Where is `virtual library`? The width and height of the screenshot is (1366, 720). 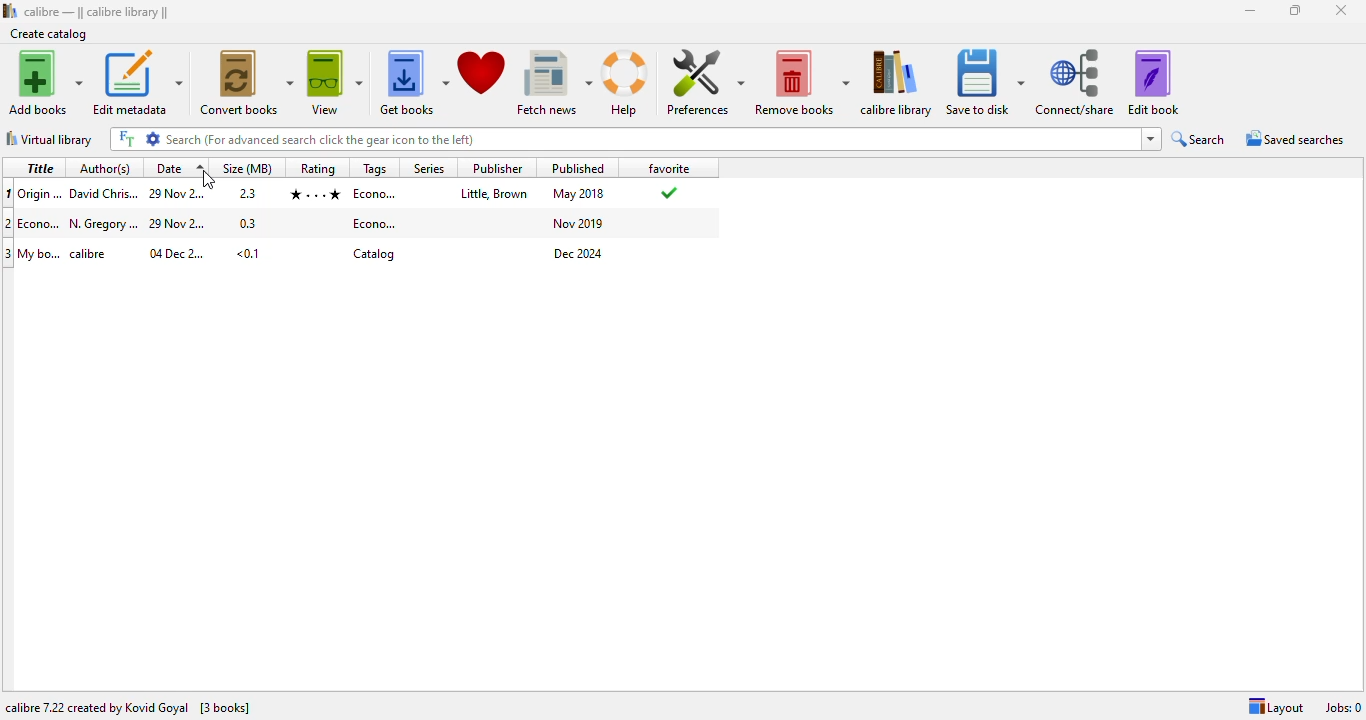
virtual library is located at coordinates (50, 139).